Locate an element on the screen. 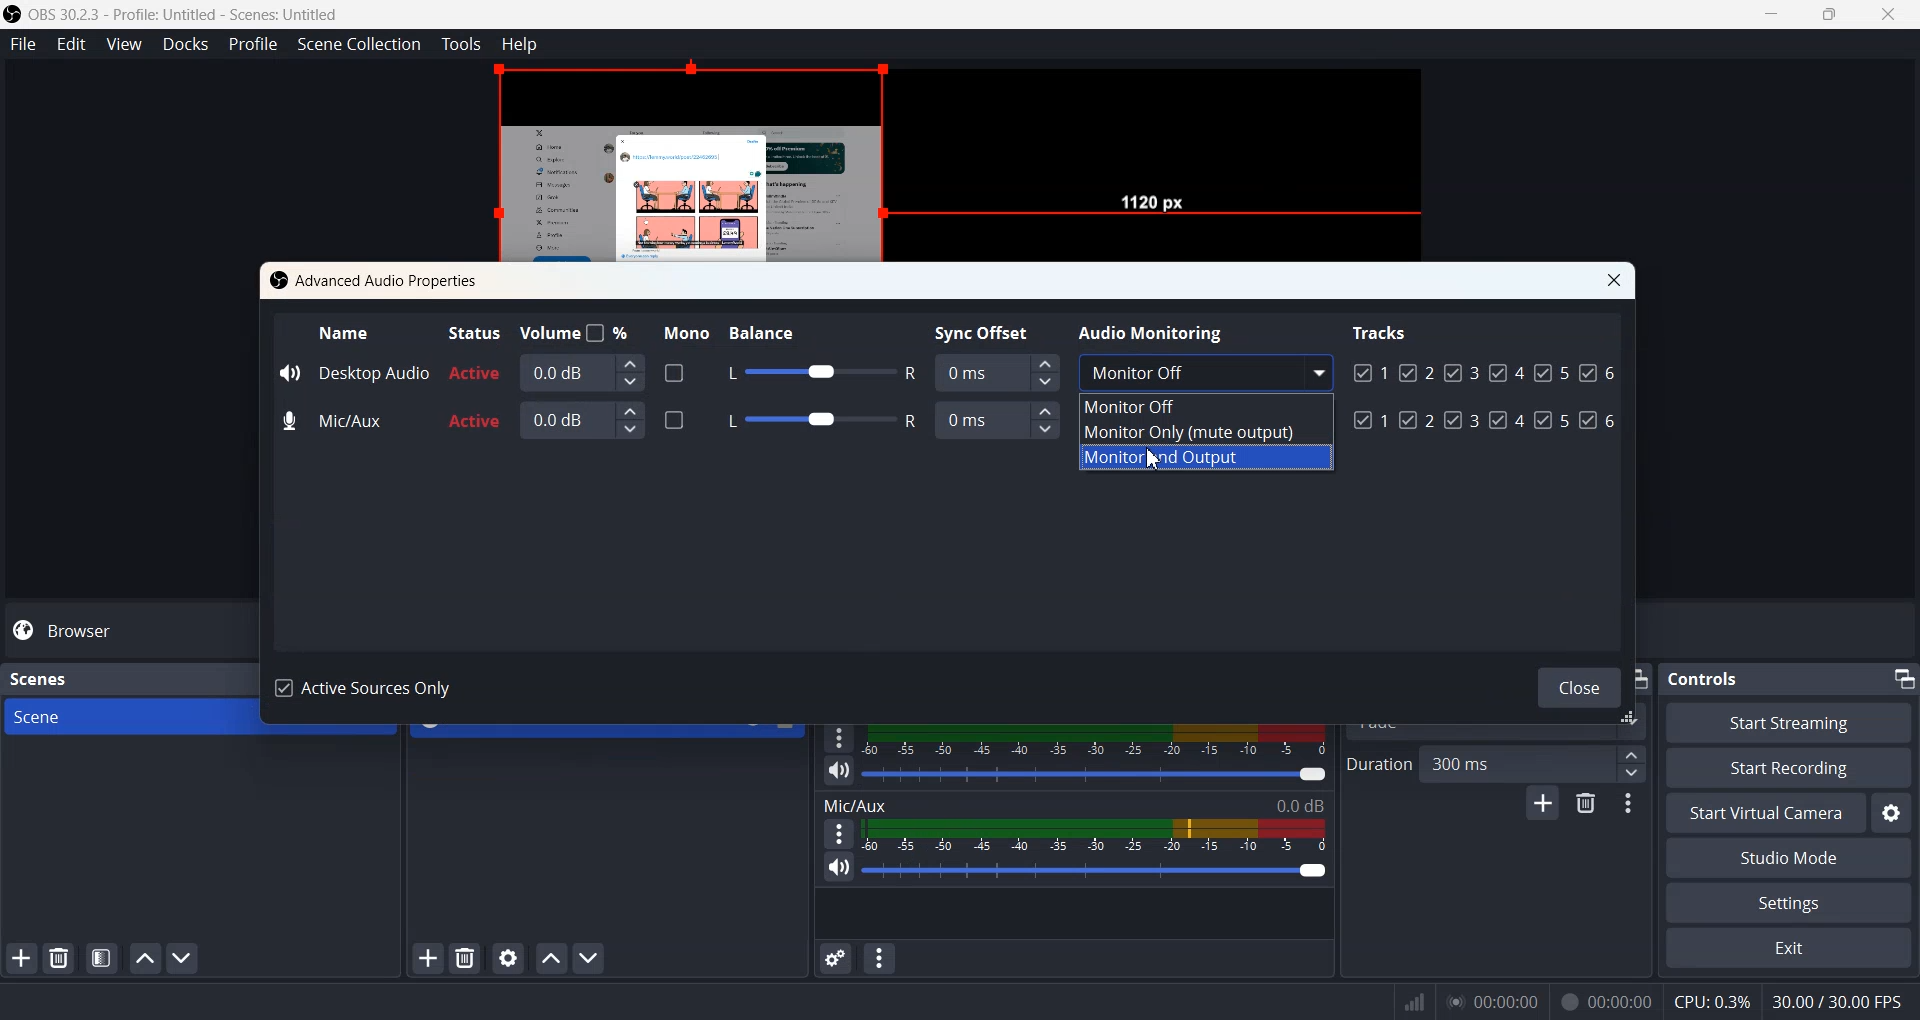 The height and width of the screenshot is (1020, 1920). Audio mixer menu is located at coordinates (881, 958).